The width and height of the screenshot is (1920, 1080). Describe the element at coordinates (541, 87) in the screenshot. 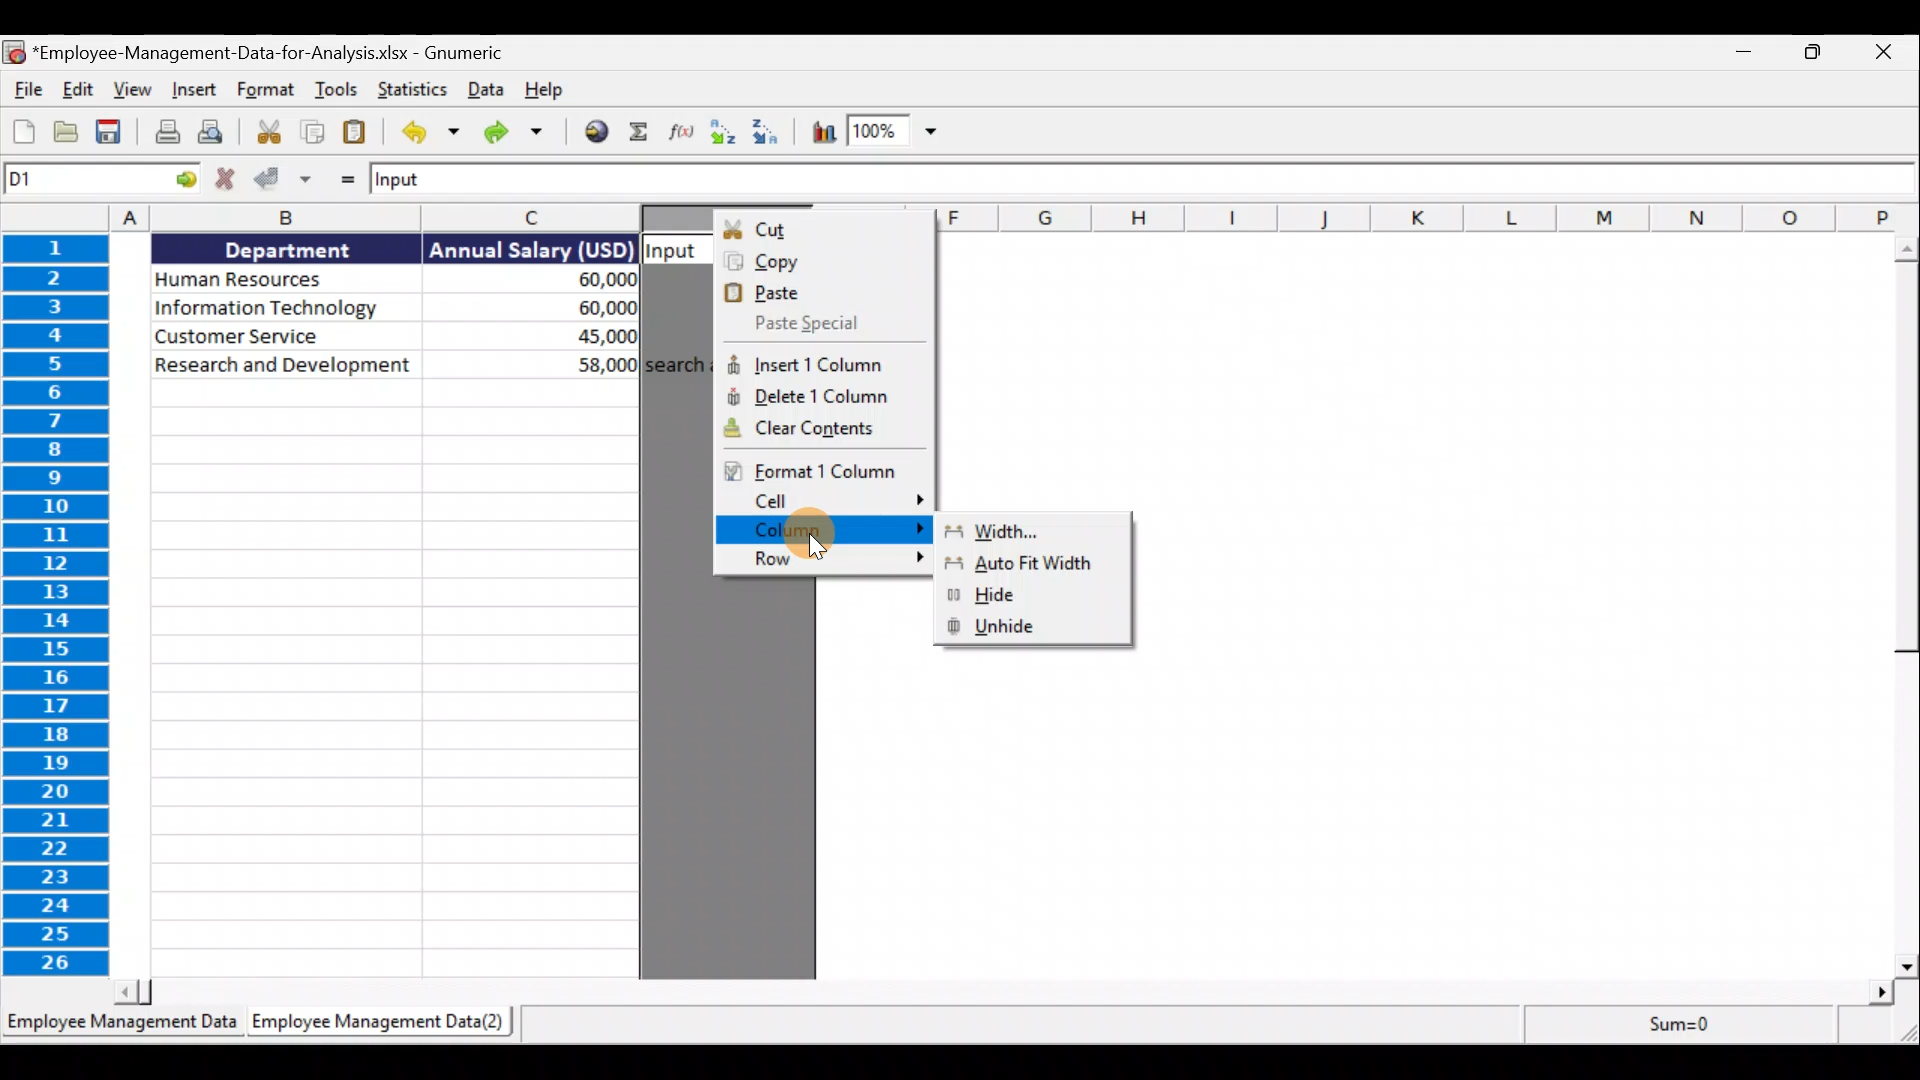

I see `Help` at that location.